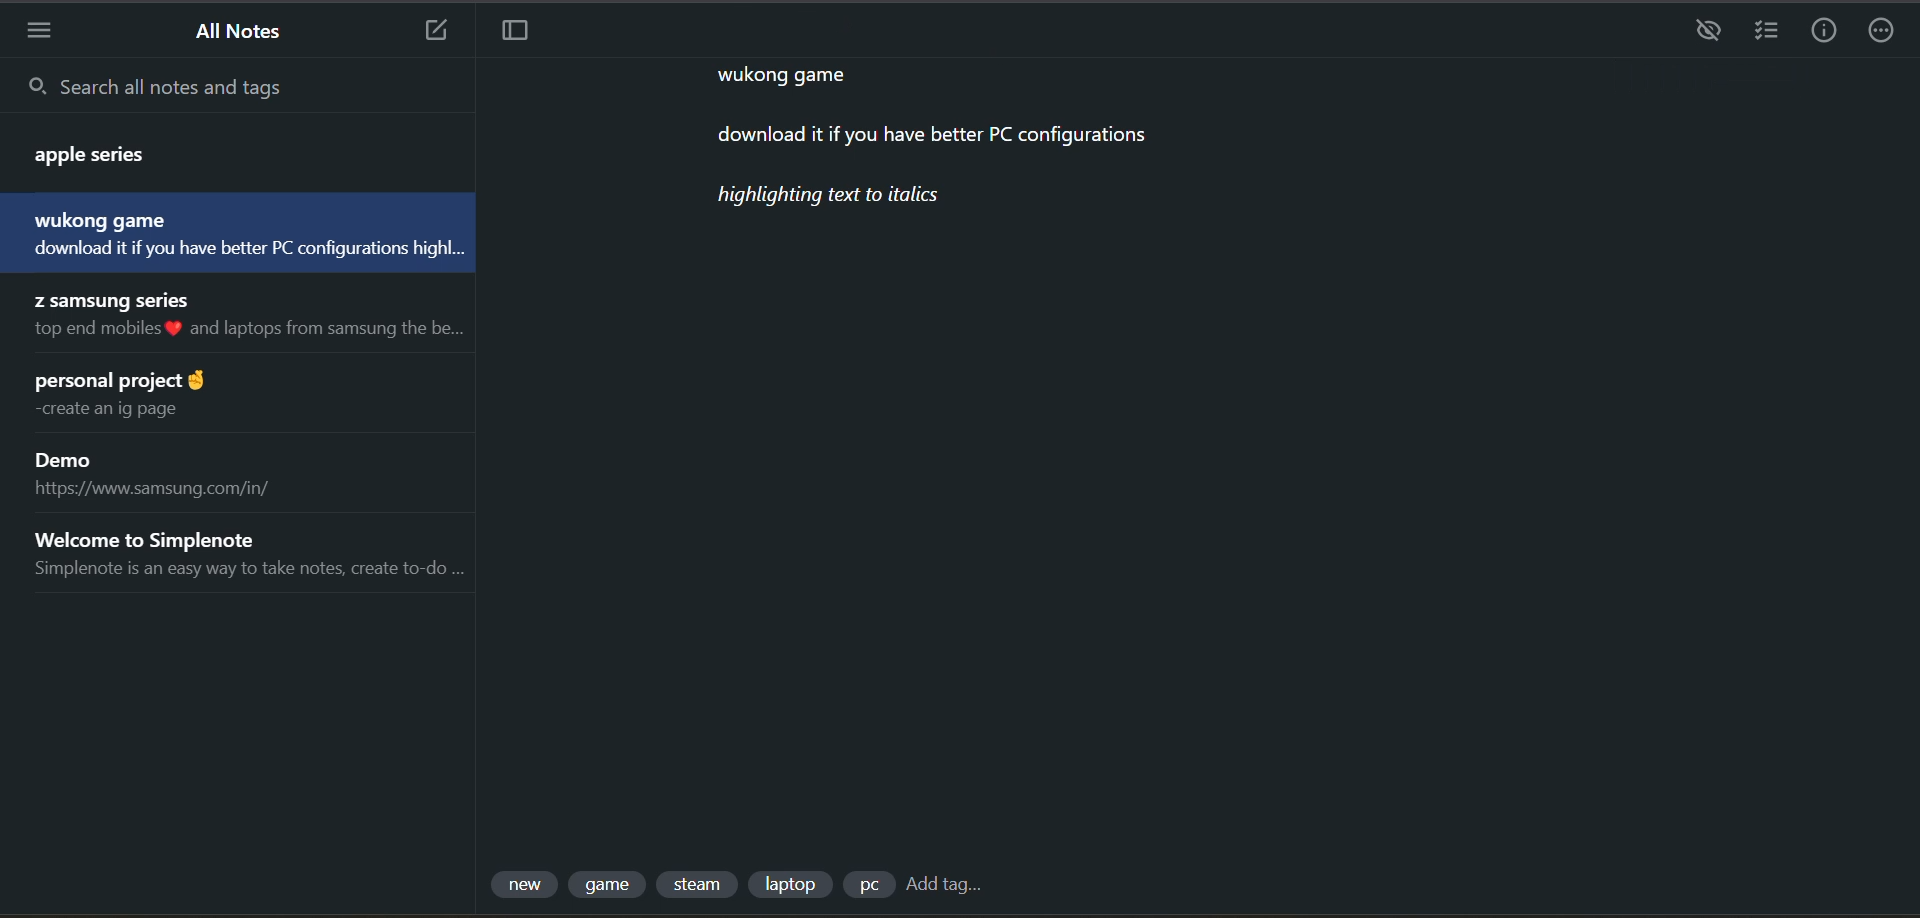 The width and height of the screenshot is (1920, 918). I want to click on note title and preview, so click(220, 149).